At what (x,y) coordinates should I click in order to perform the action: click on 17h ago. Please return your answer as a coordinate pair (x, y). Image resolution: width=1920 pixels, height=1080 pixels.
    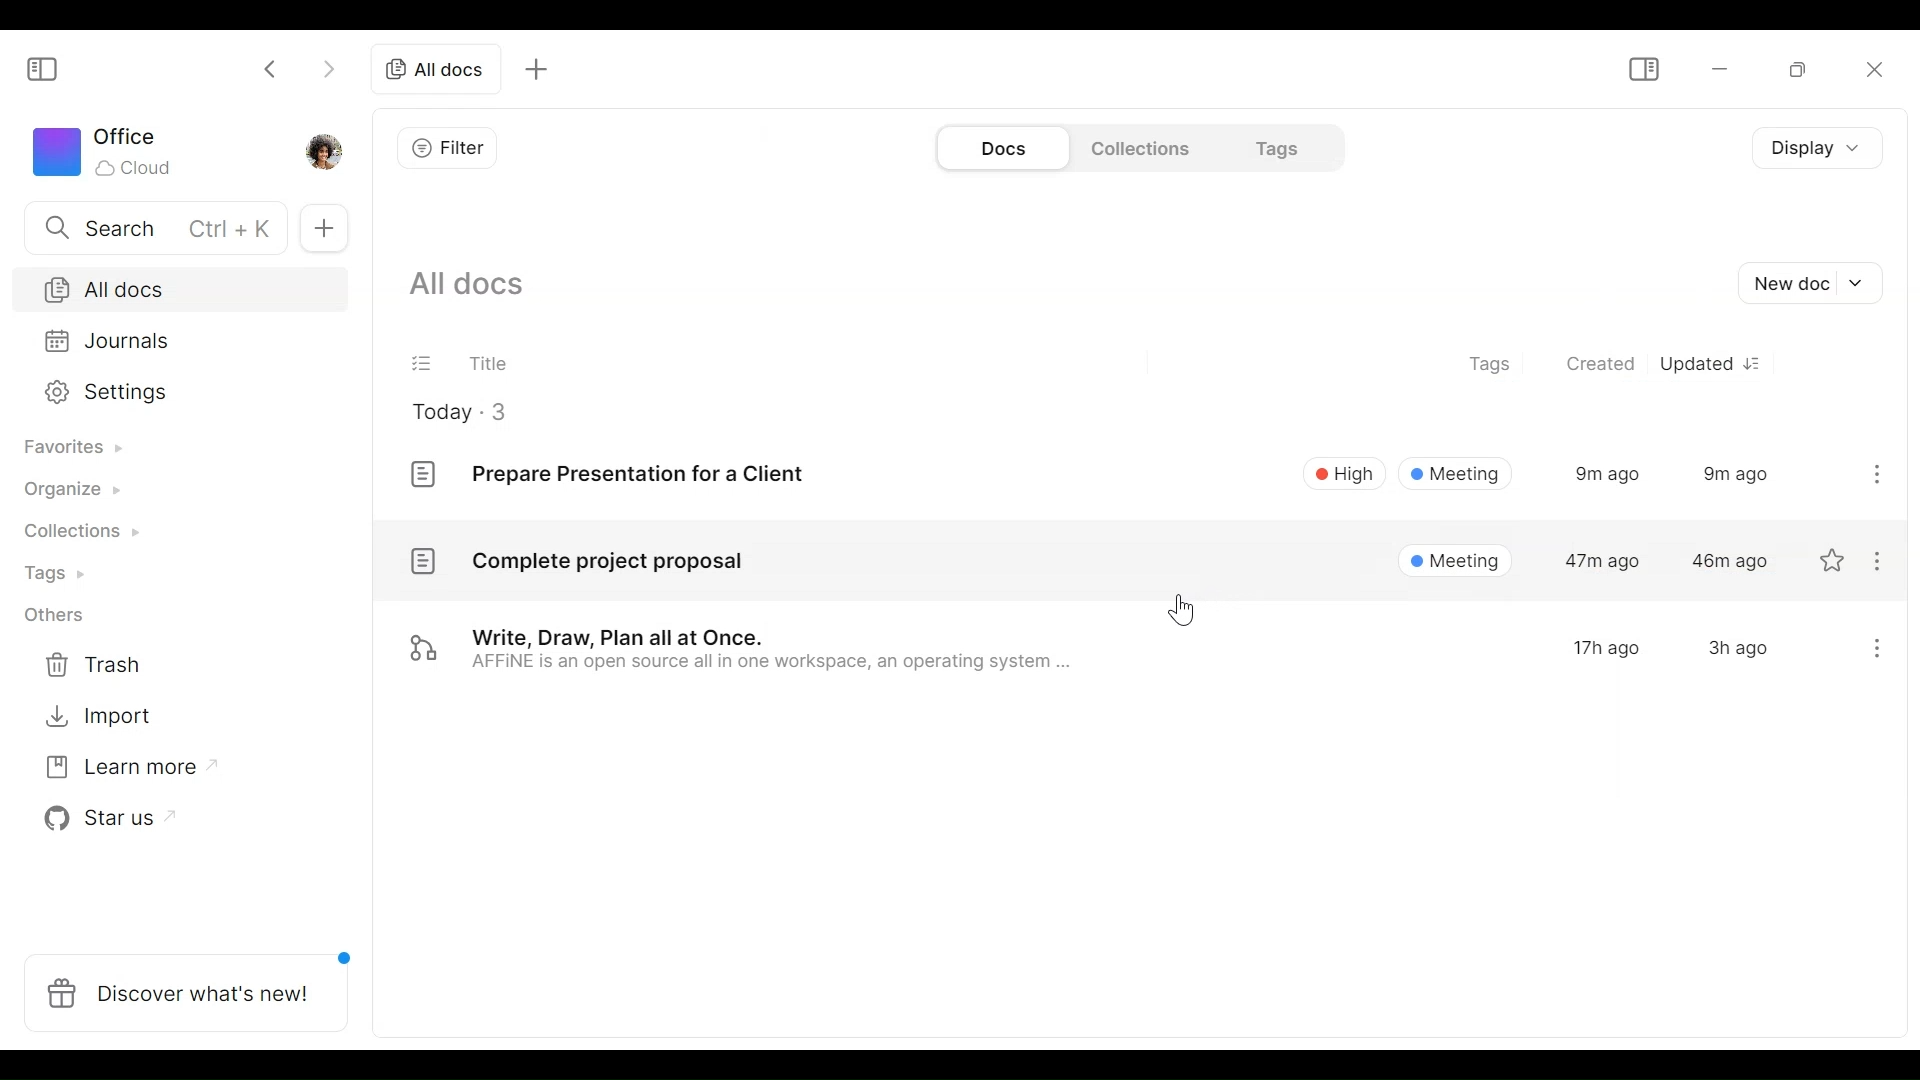
    Looking at the image, I should click on (1607, 652).